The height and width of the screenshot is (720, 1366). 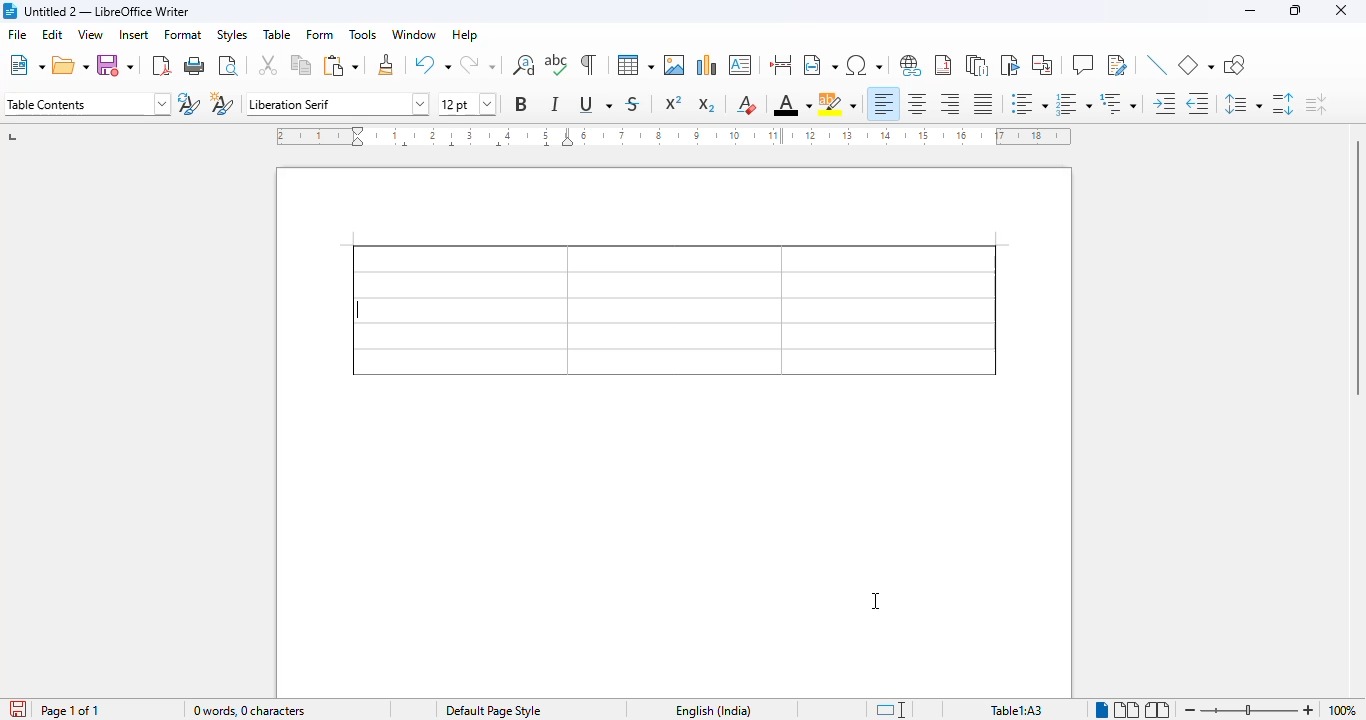 I want to click on insert cross-reference, so click(x=1042, y=64).